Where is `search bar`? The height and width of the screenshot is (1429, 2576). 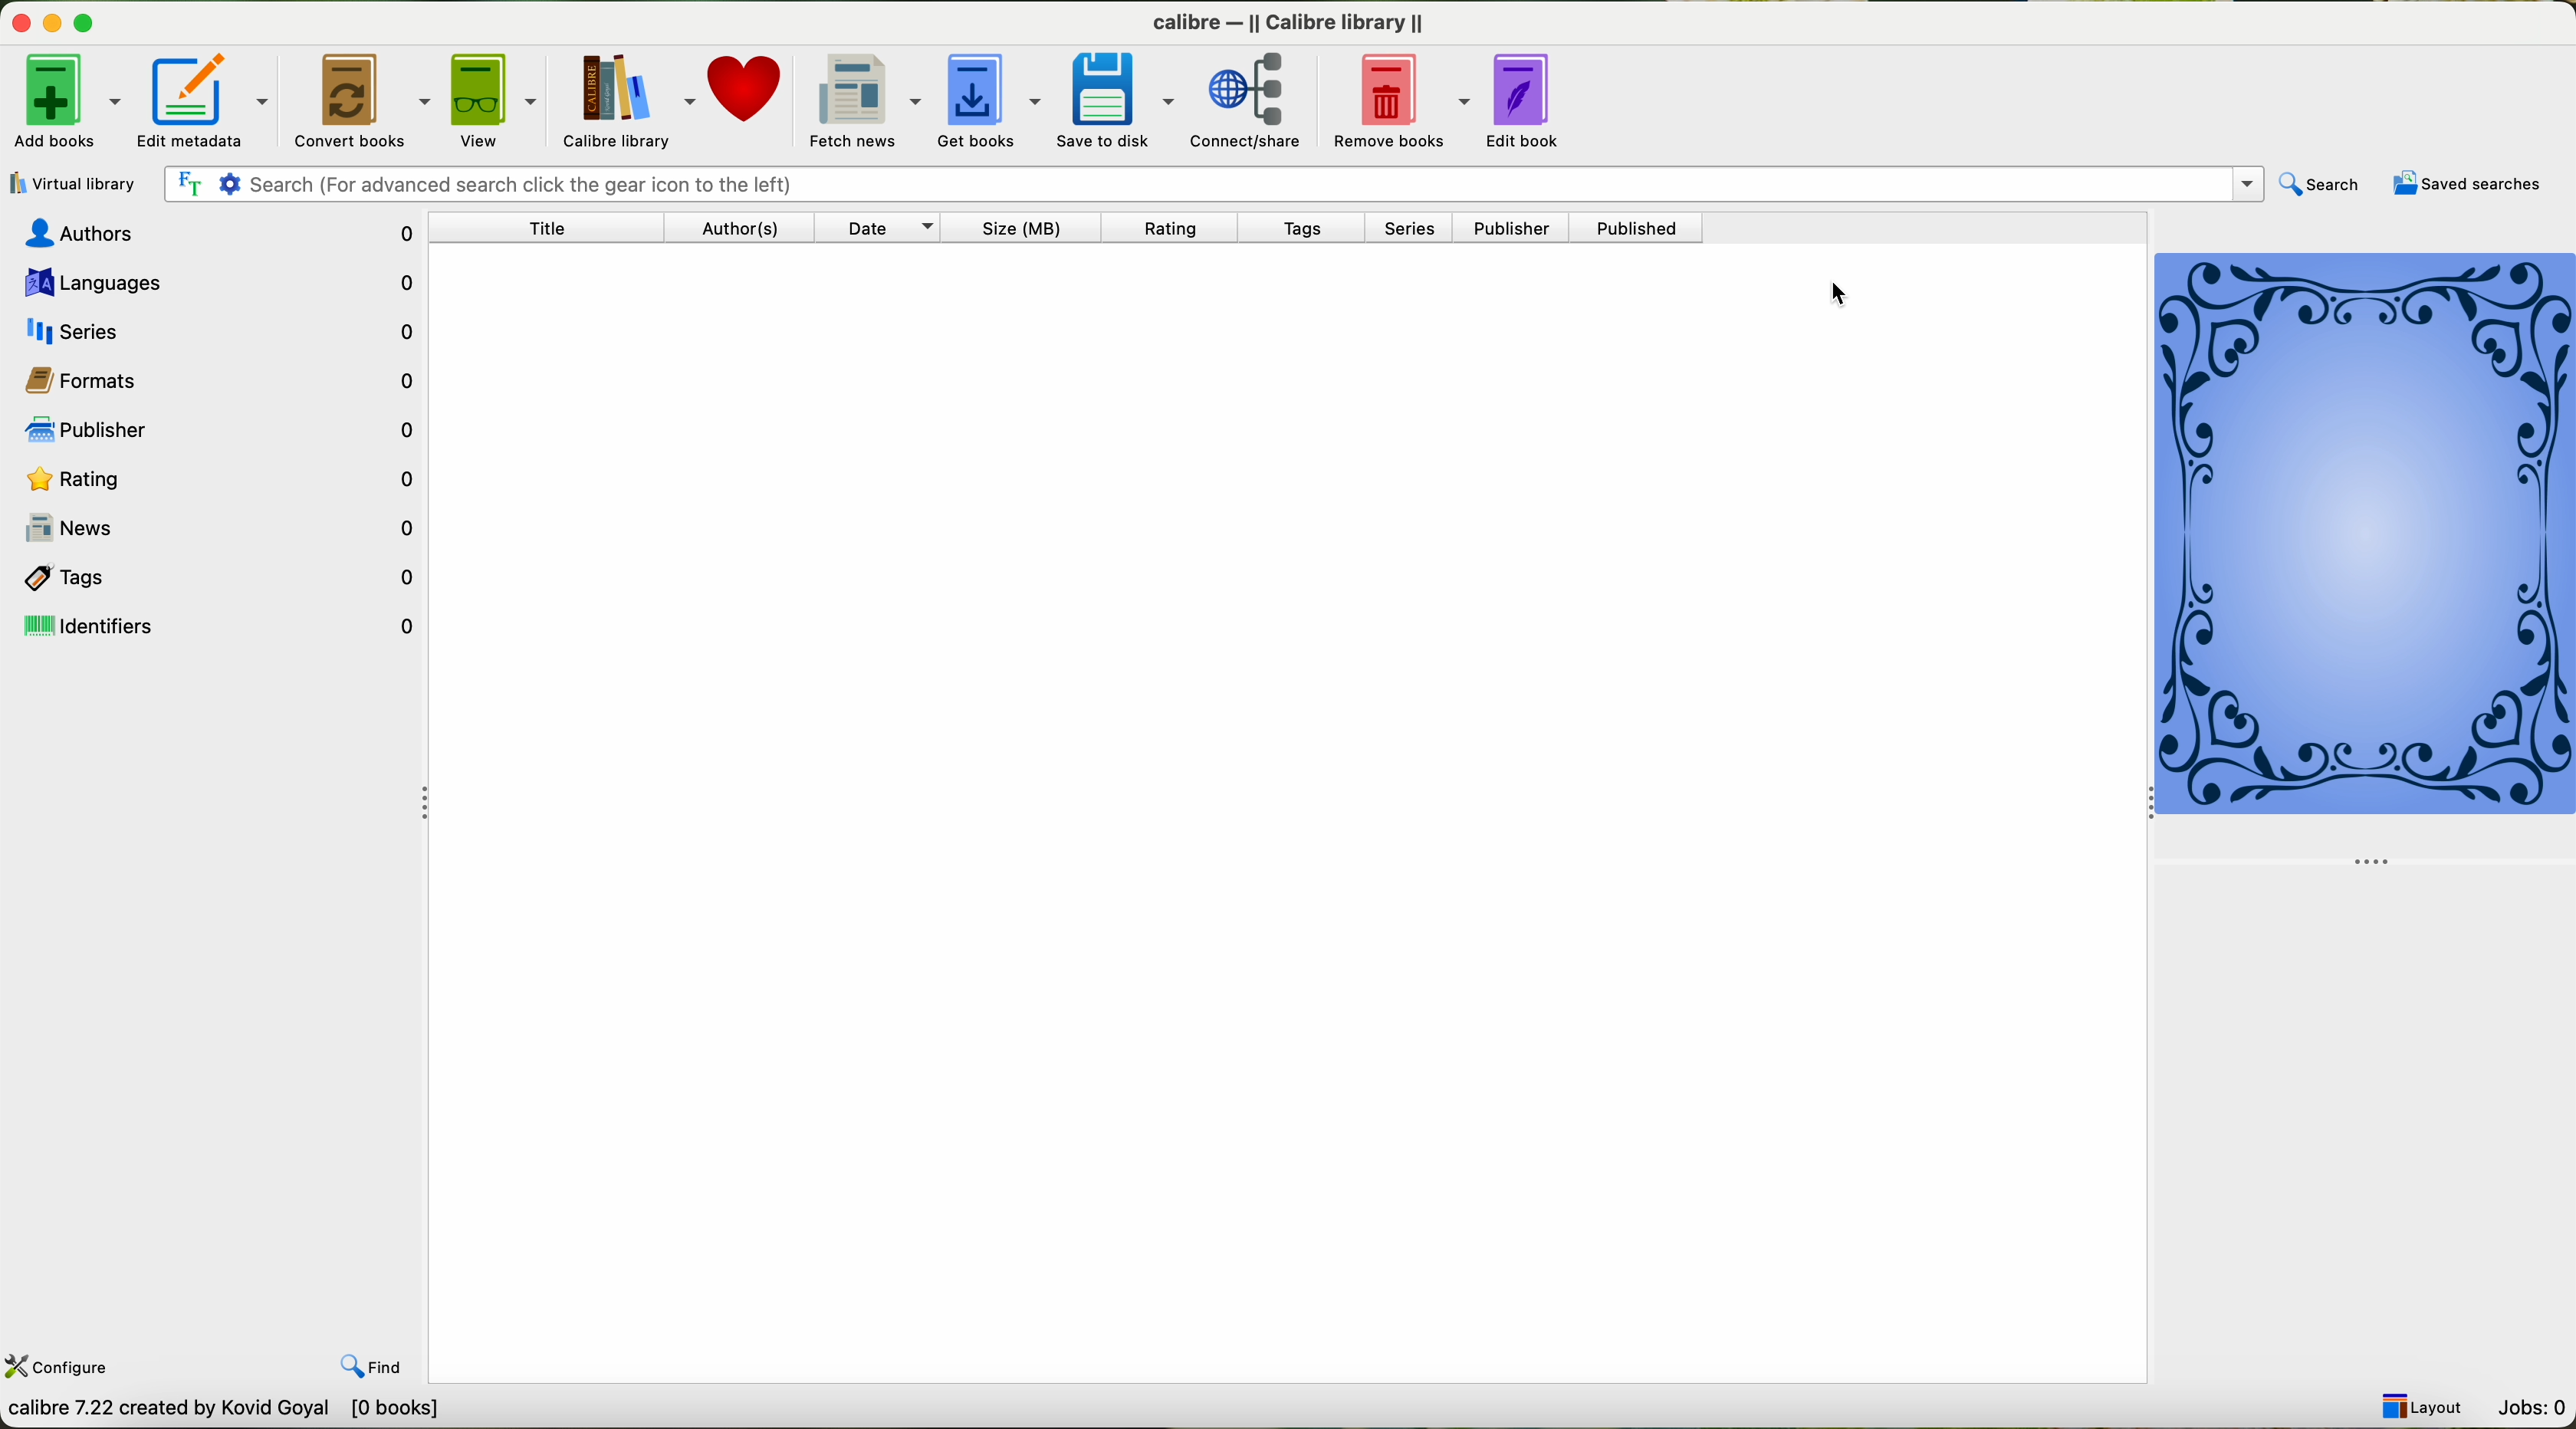 search bar is located at coordinates (1264, 182).